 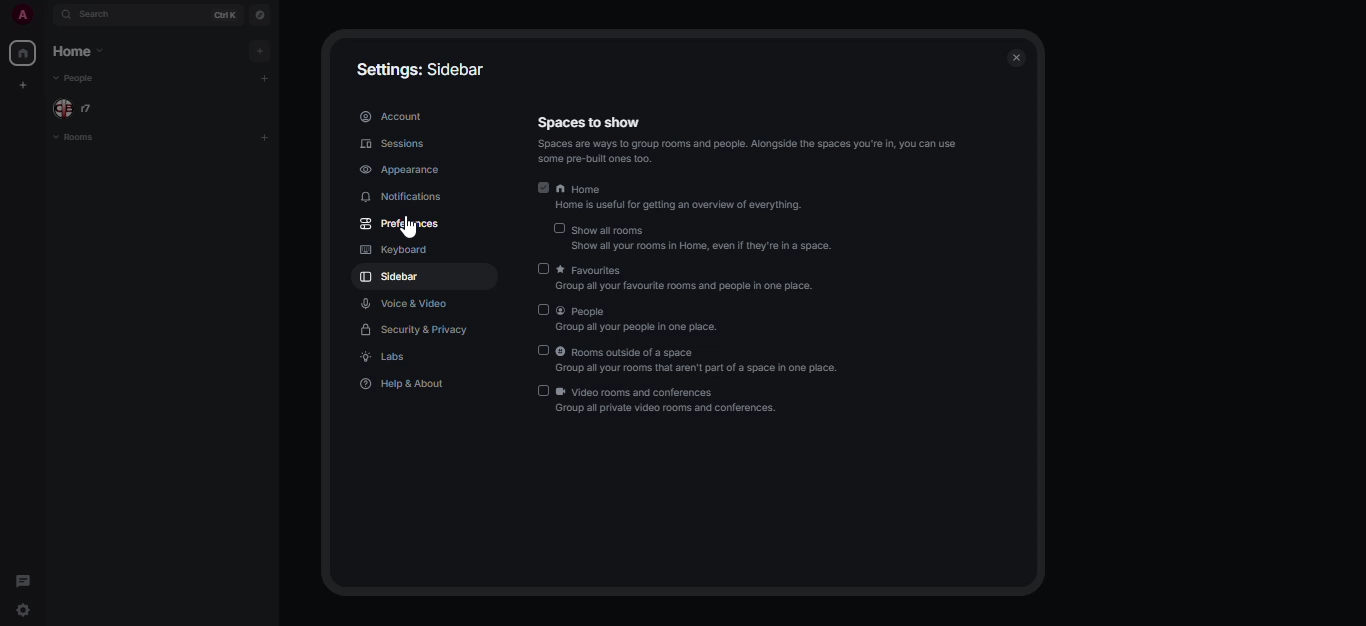 I want to click on appearance, so click(x=402, y=170).